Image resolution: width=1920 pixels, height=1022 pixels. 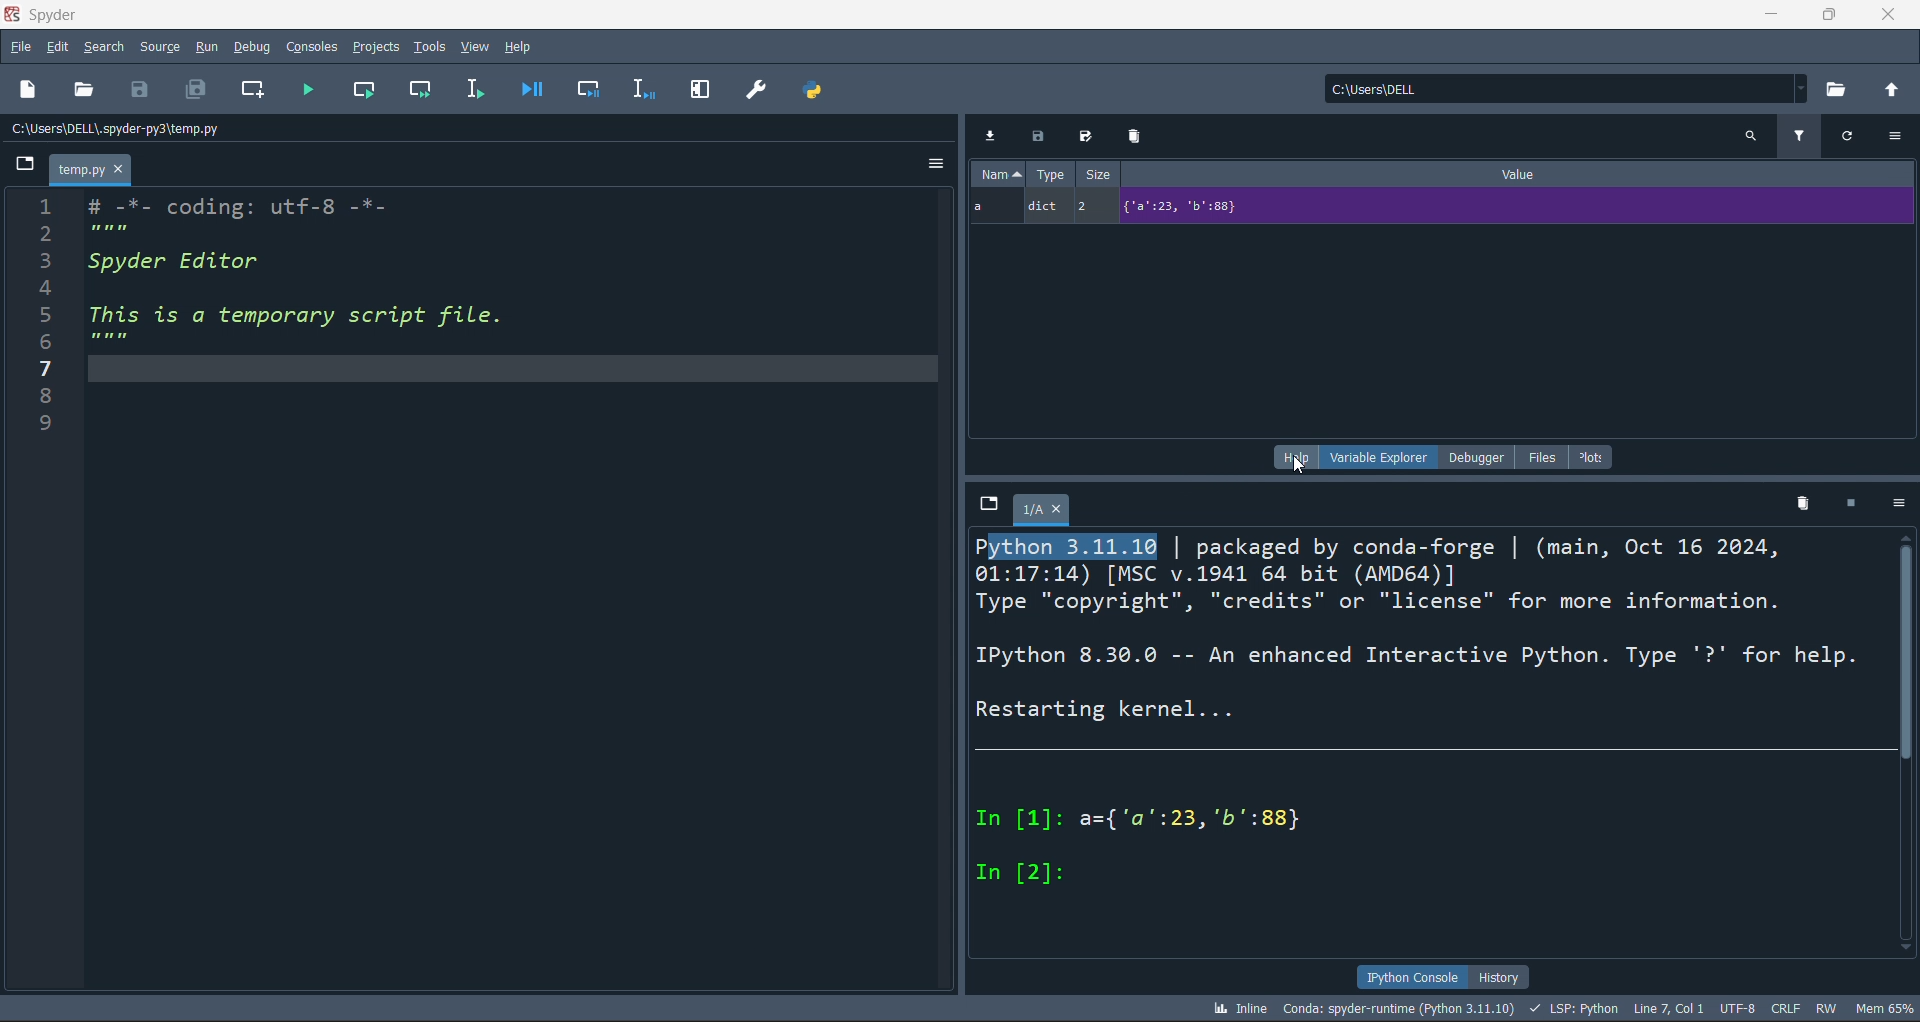 What do you see at coordinates (1822, 1010) in the screenshot?
I see `RW` at bounding box center [1822, 1010].